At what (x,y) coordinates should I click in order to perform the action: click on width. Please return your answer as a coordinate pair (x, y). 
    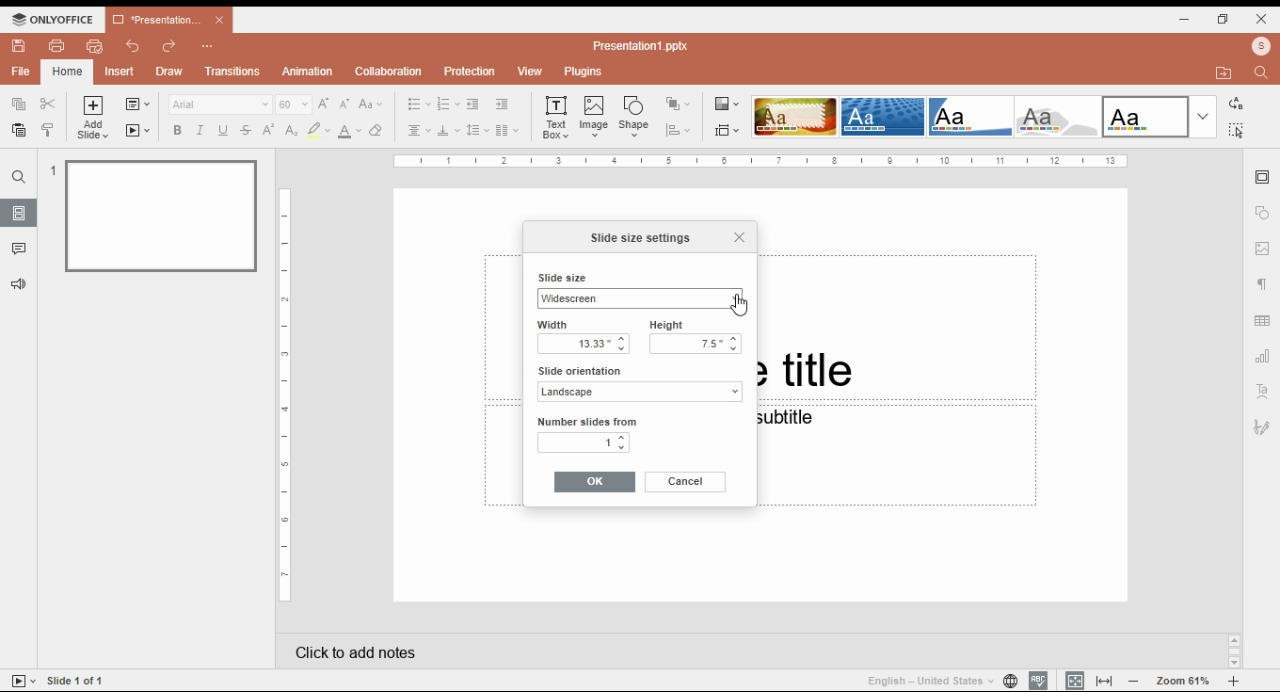
    Looking at the image, I should click on (578, 325).